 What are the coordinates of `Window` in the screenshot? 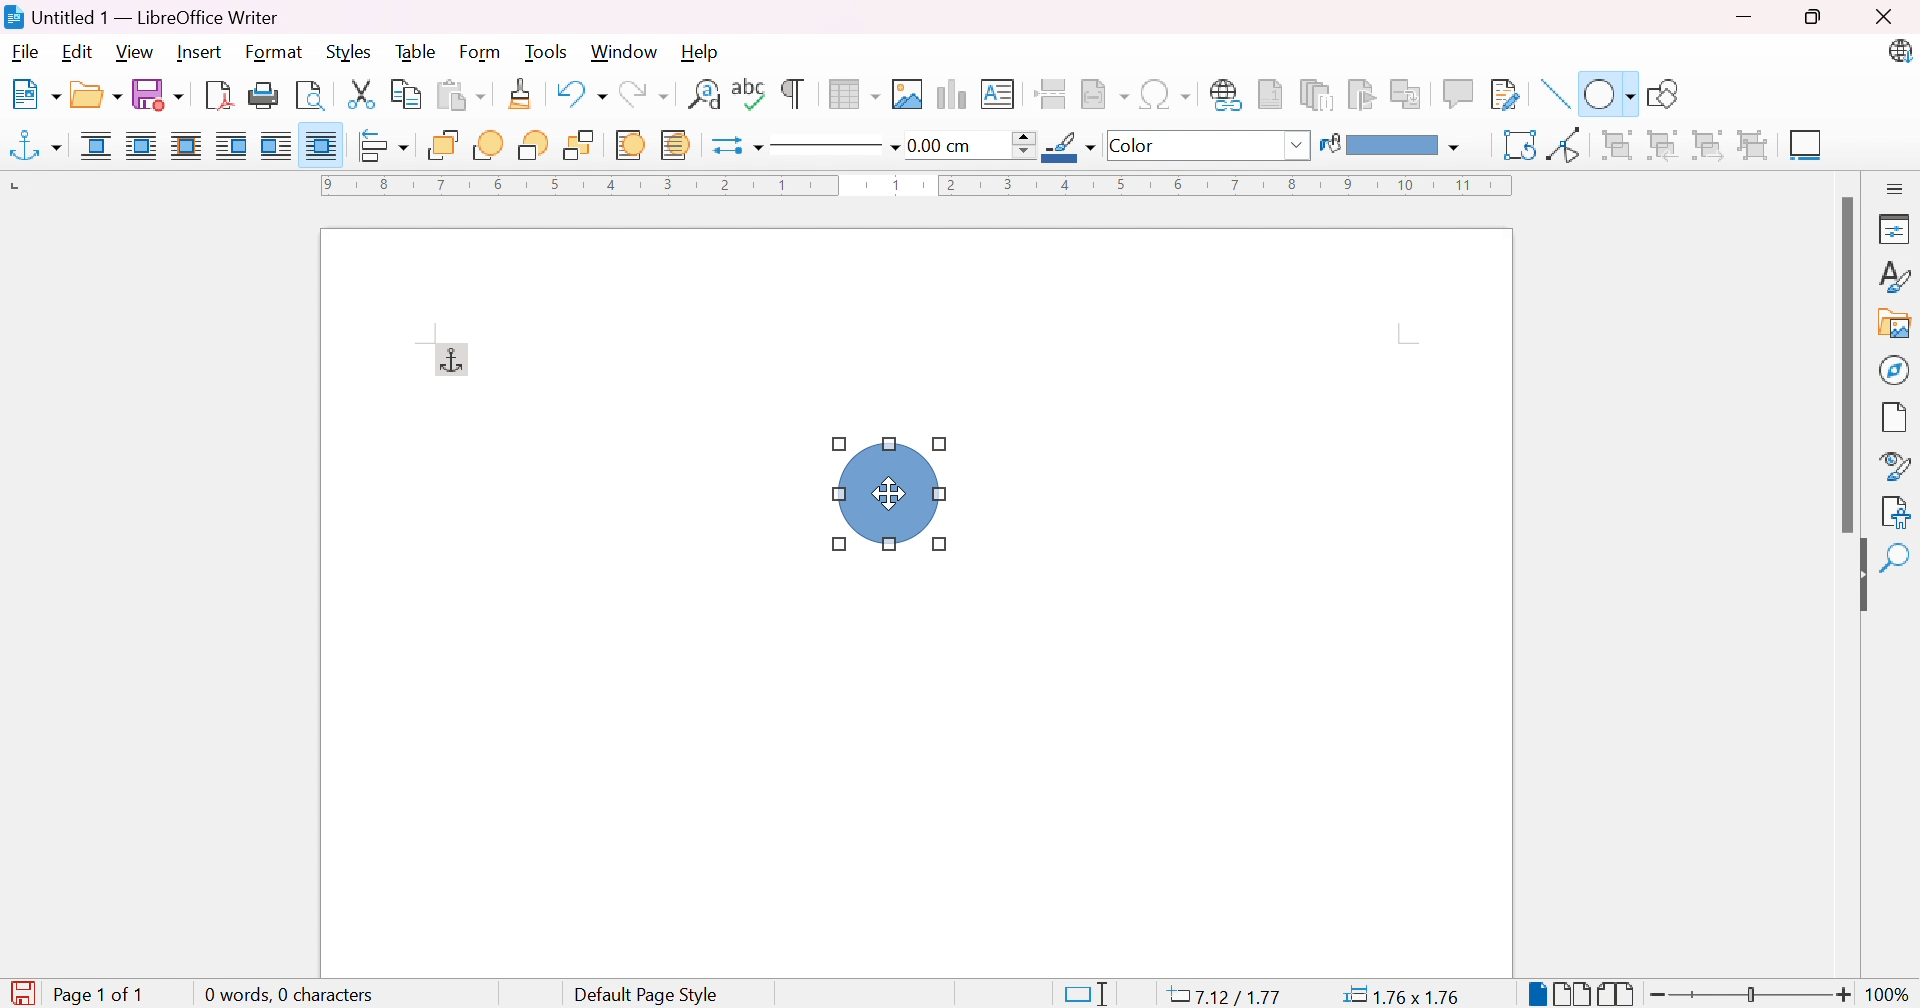 It's located at (624, 52).